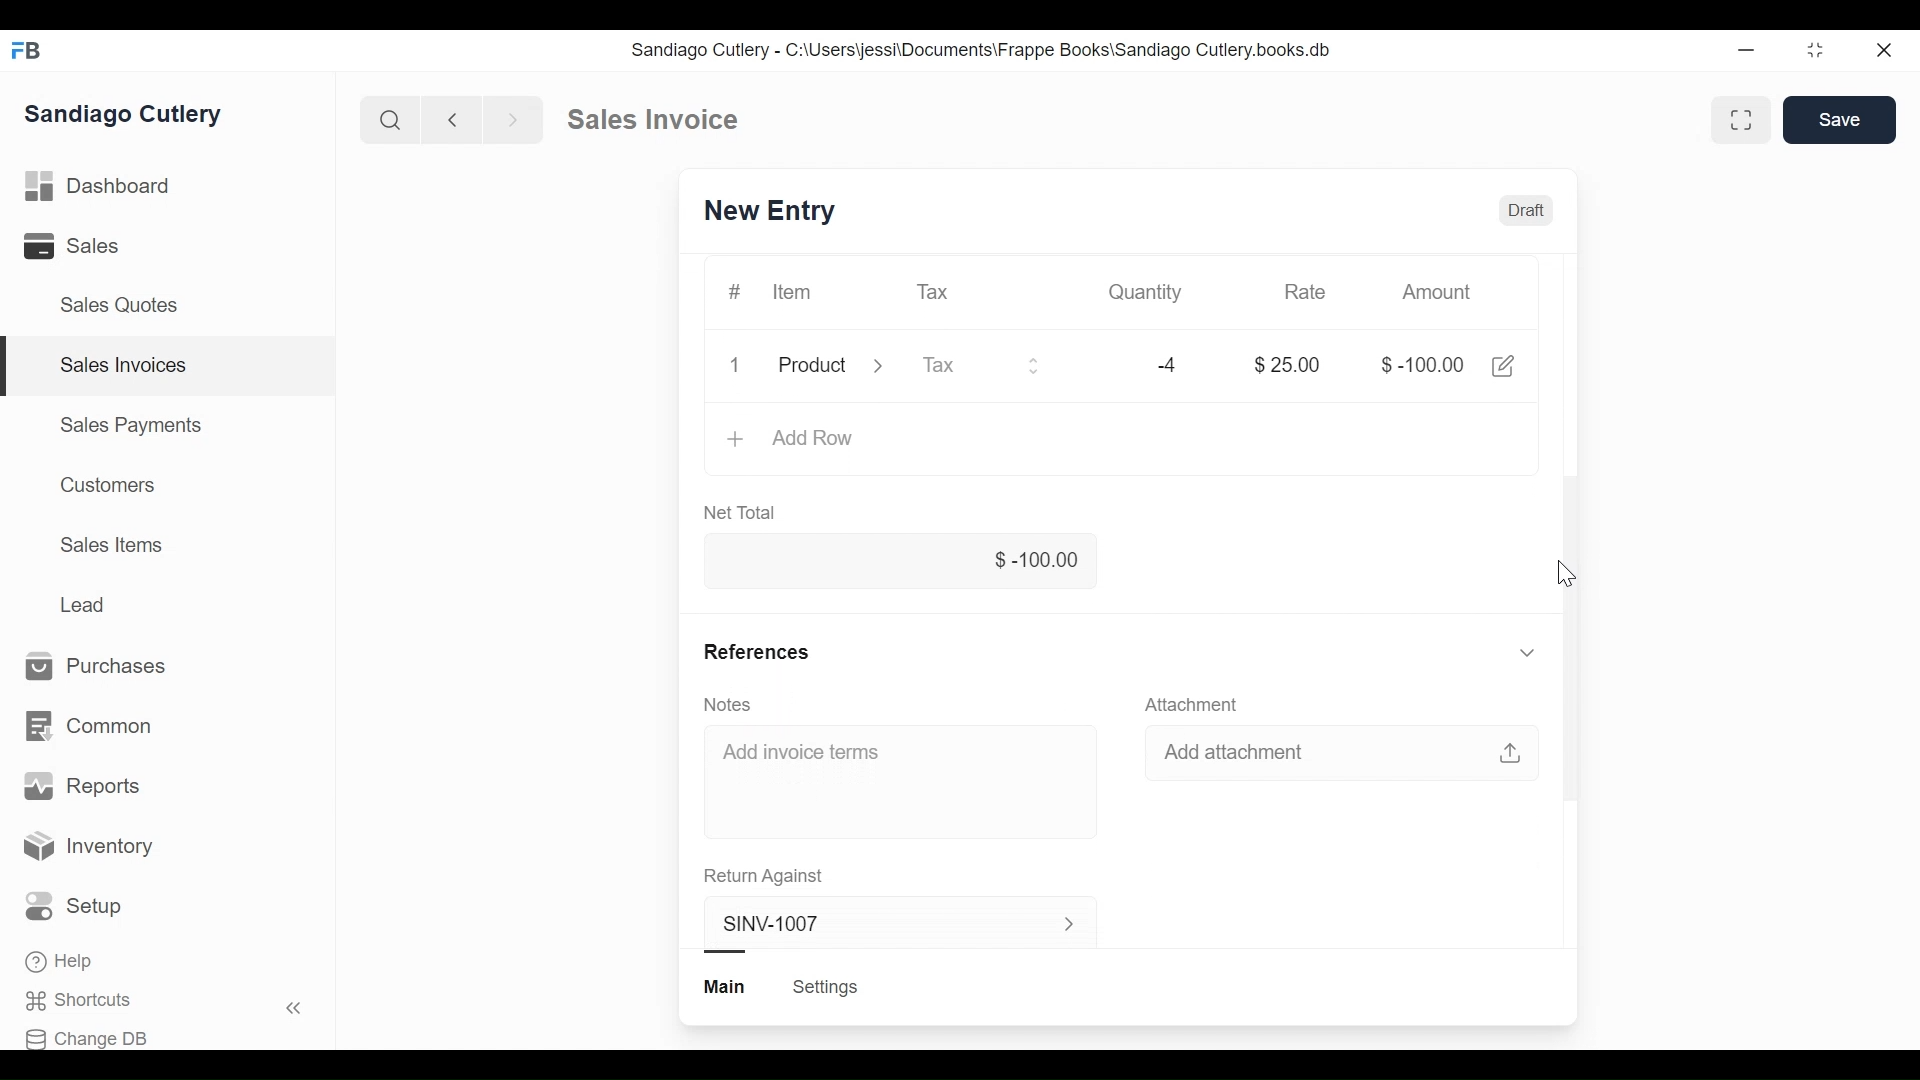  Describe the element at coordinates (793, 292) in the screenshot. I see `Item` at that location.